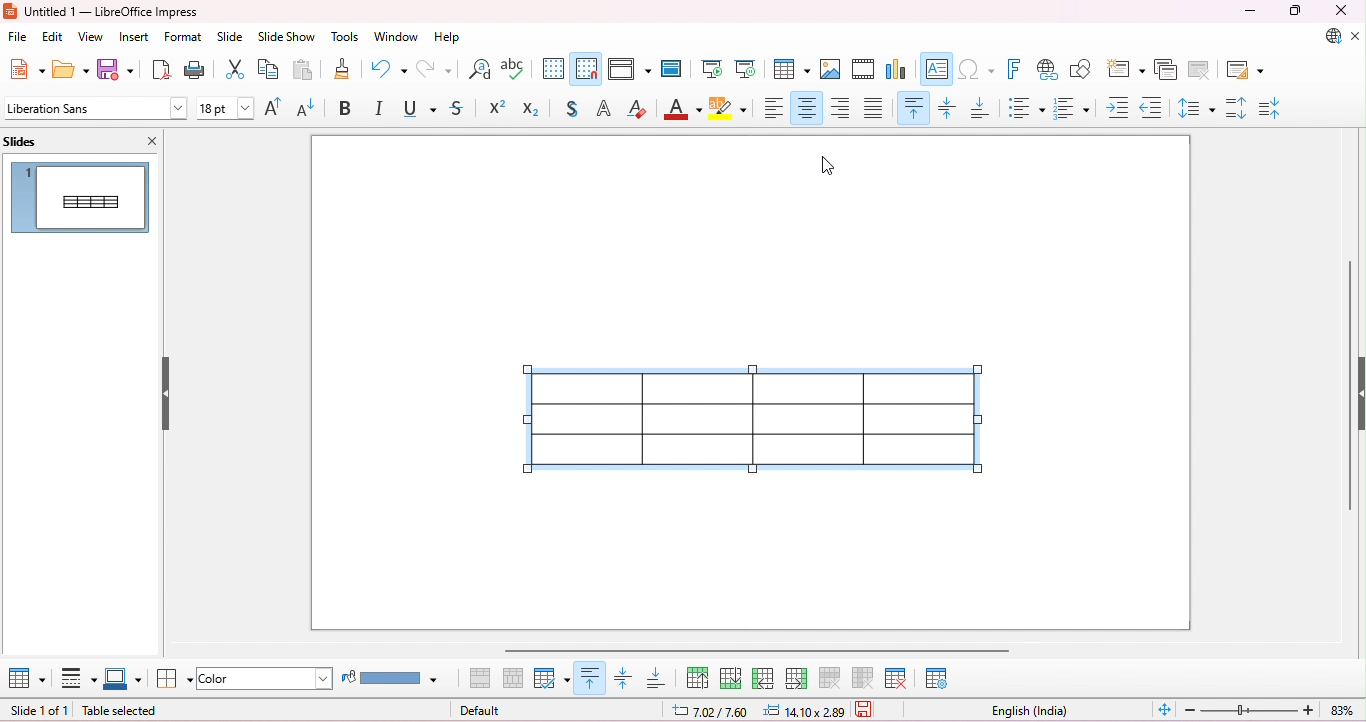  Describe the element at coordinates (875, 107) in the screenshot. I see `justified` at that location.